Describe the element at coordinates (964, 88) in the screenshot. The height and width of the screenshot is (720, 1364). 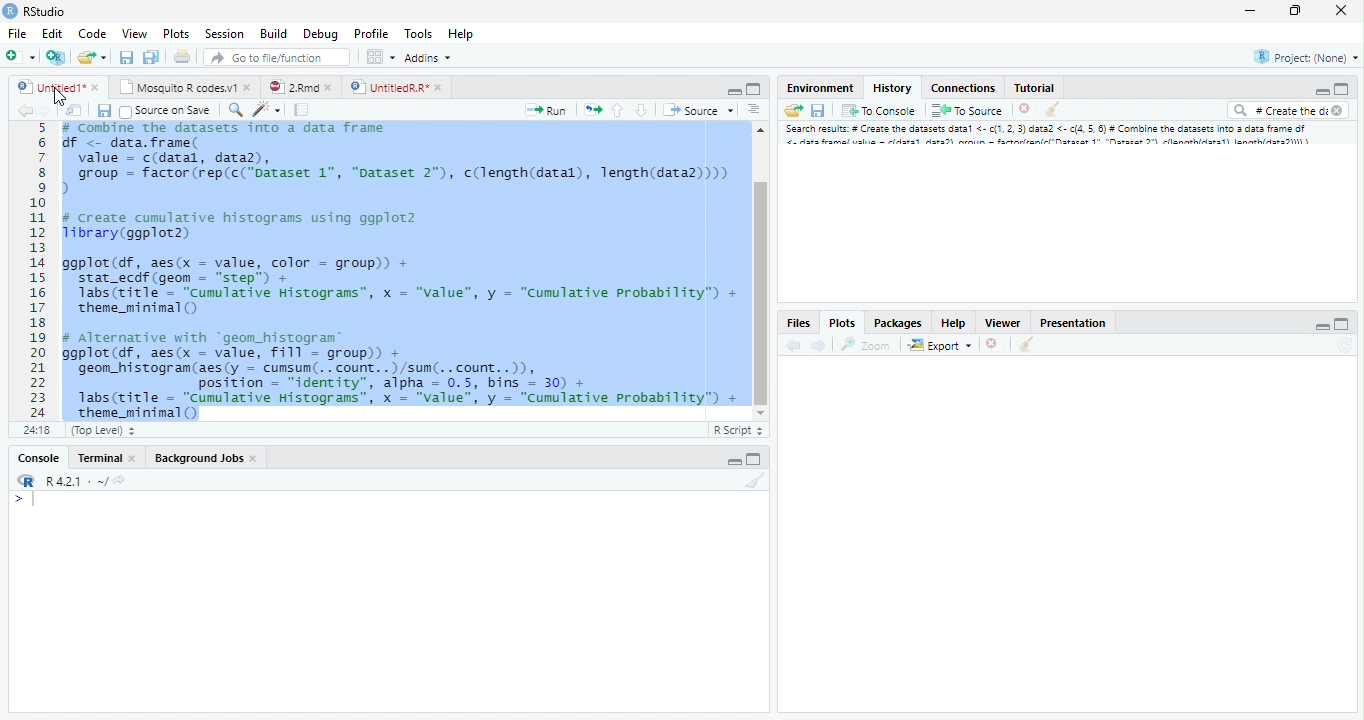
I see `Connections` at that location.